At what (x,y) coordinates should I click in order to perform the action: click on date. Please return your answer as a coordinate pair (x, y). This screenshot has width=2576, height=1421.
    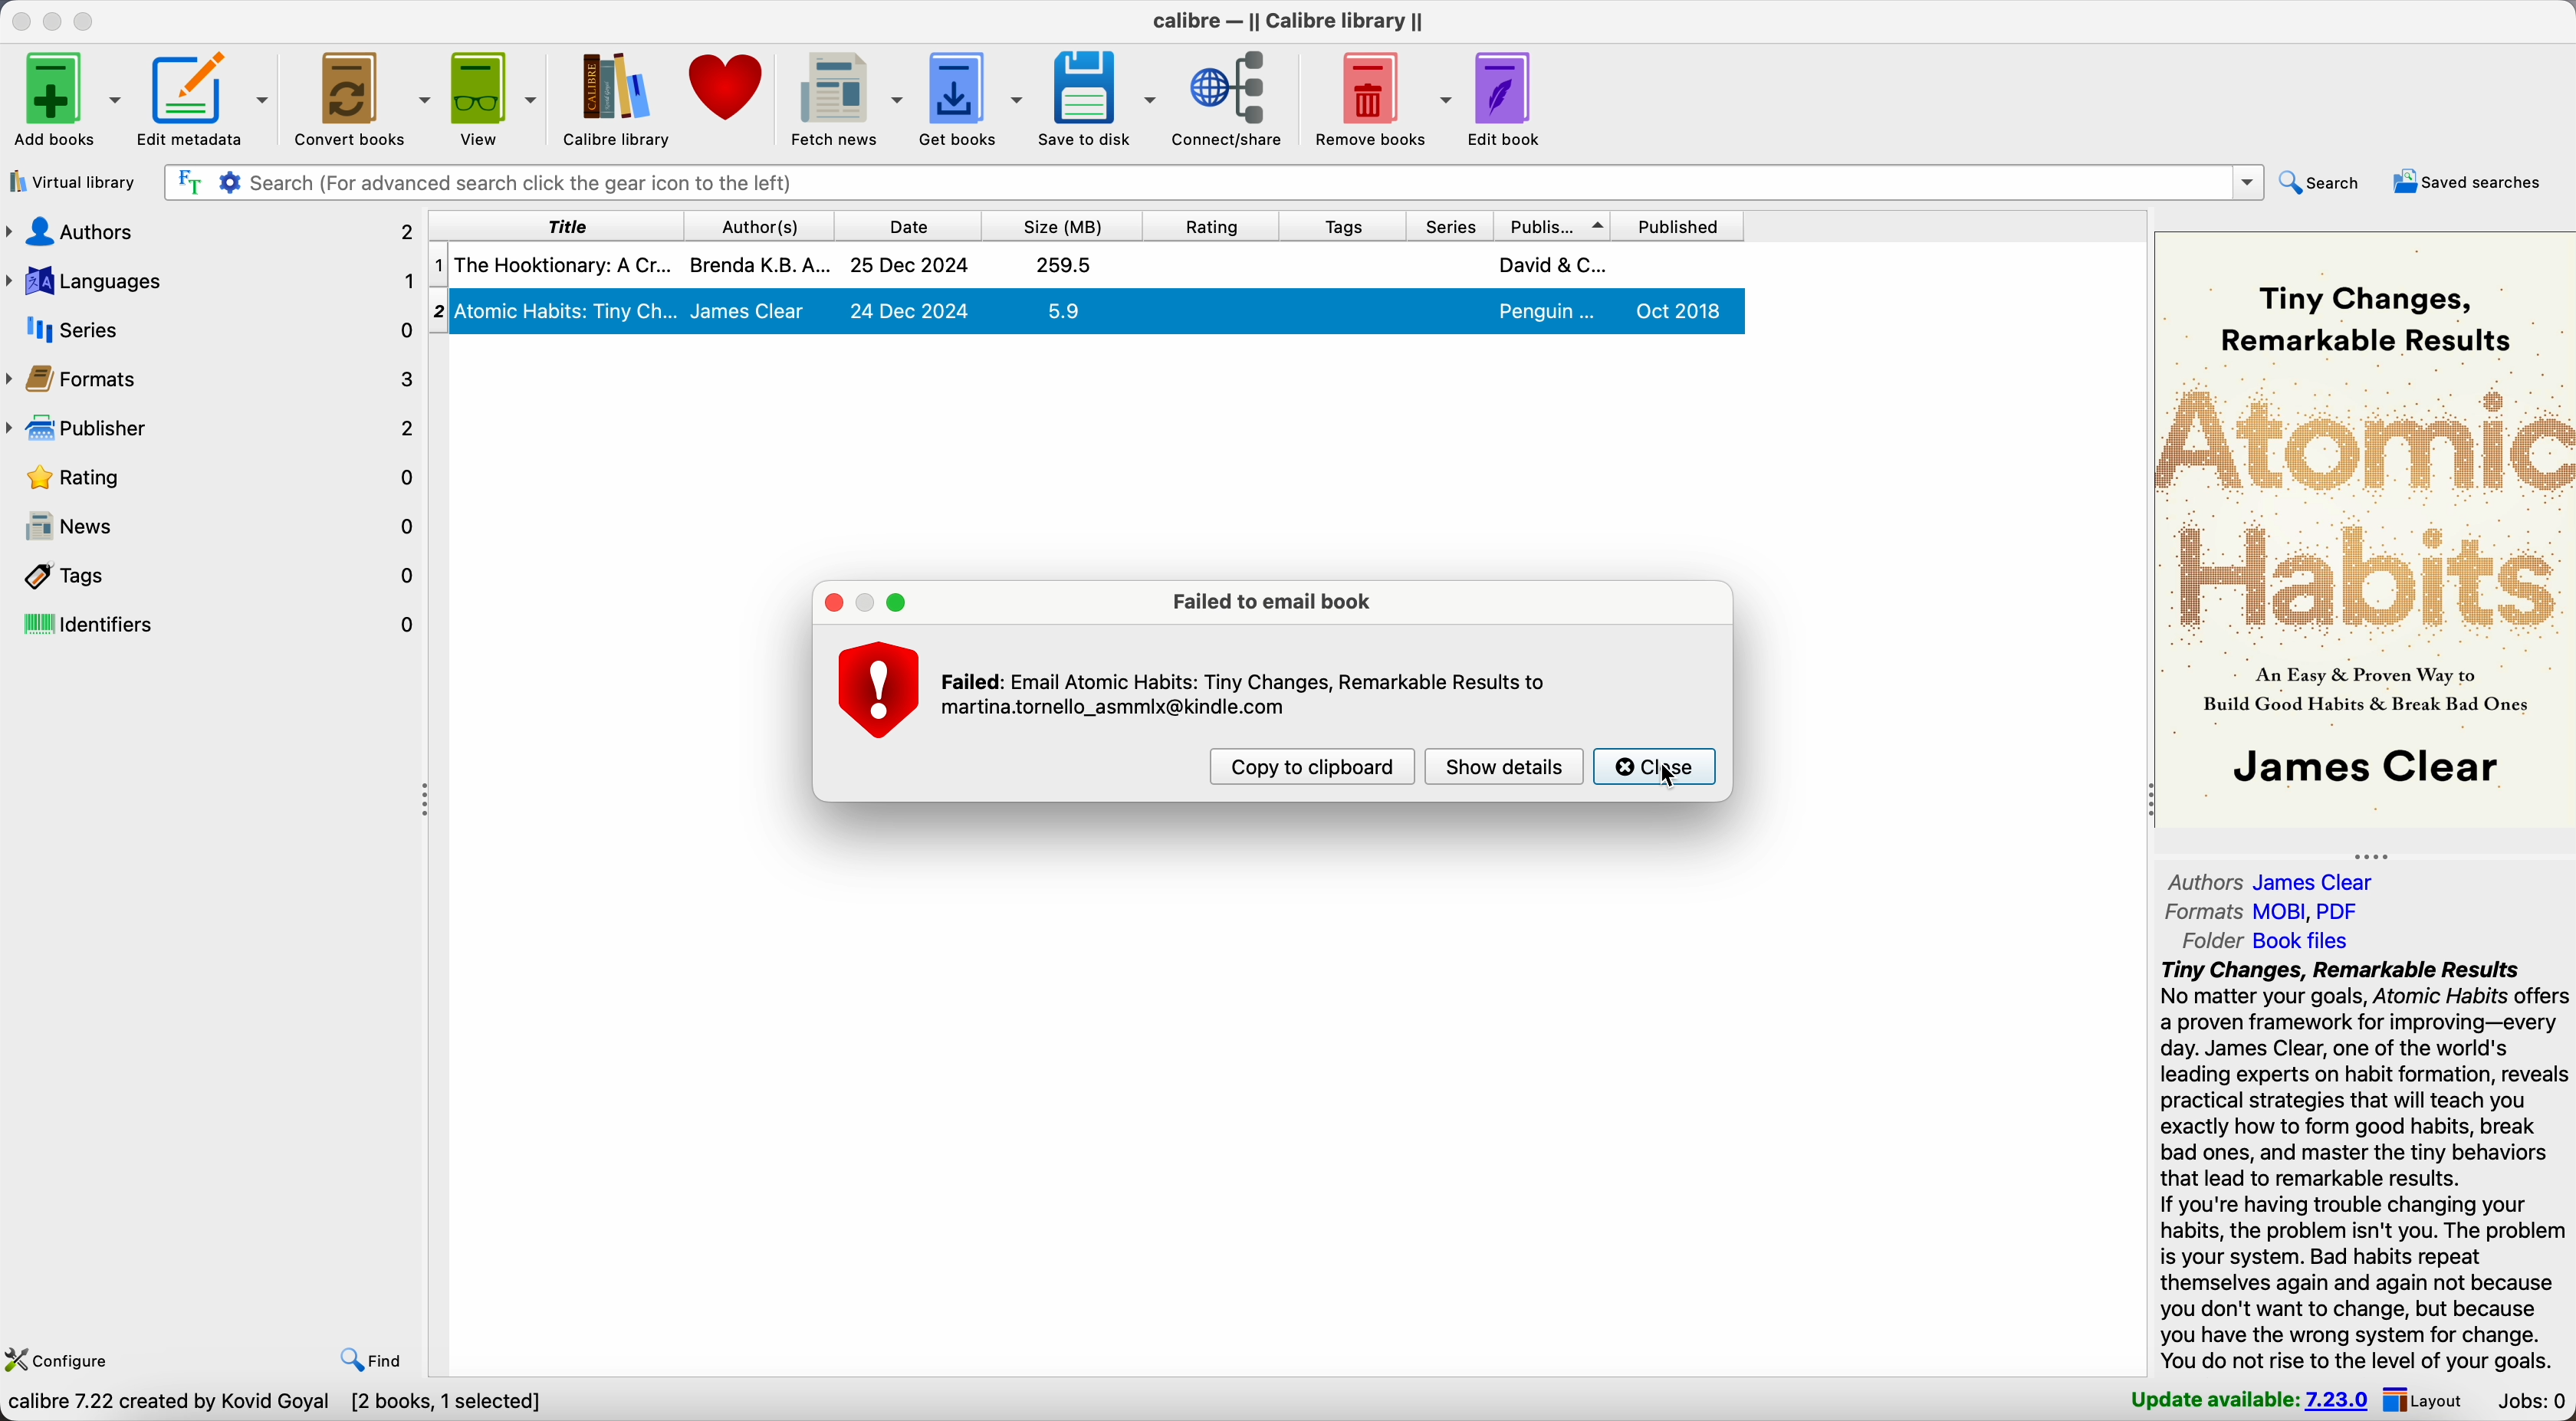
    Looking at the image, I should click on (905, 223).